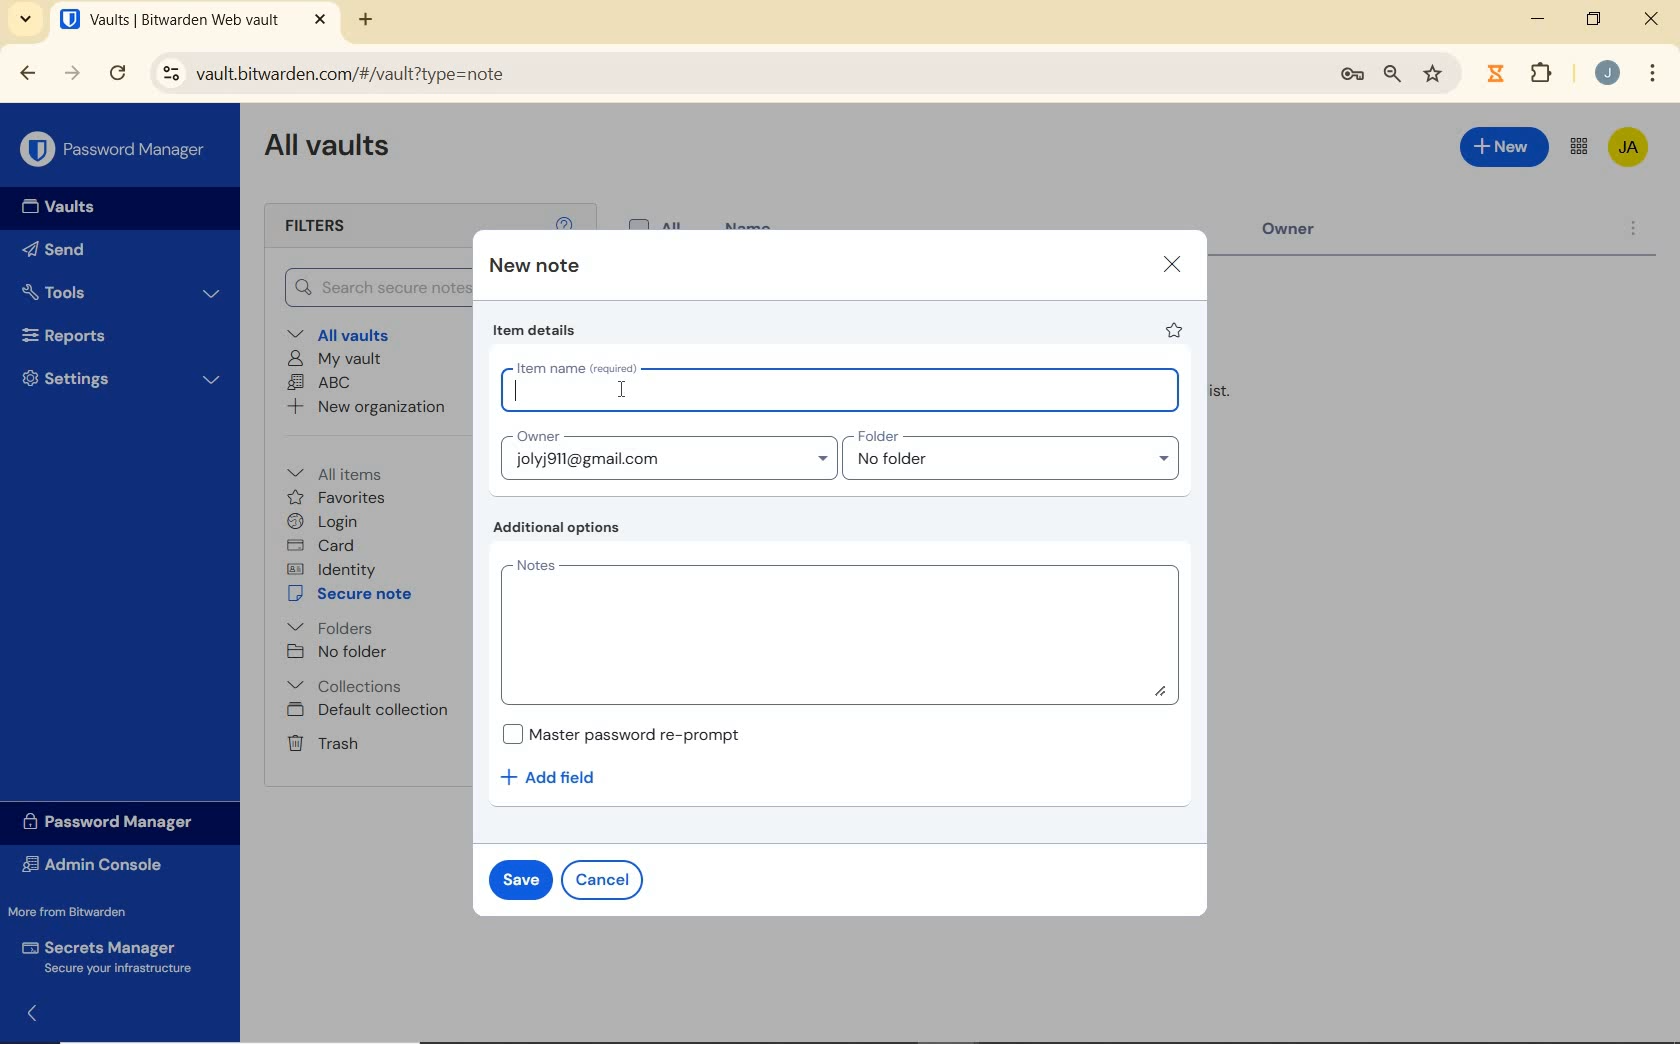  I want to click on minimize, so click(1538, 18).